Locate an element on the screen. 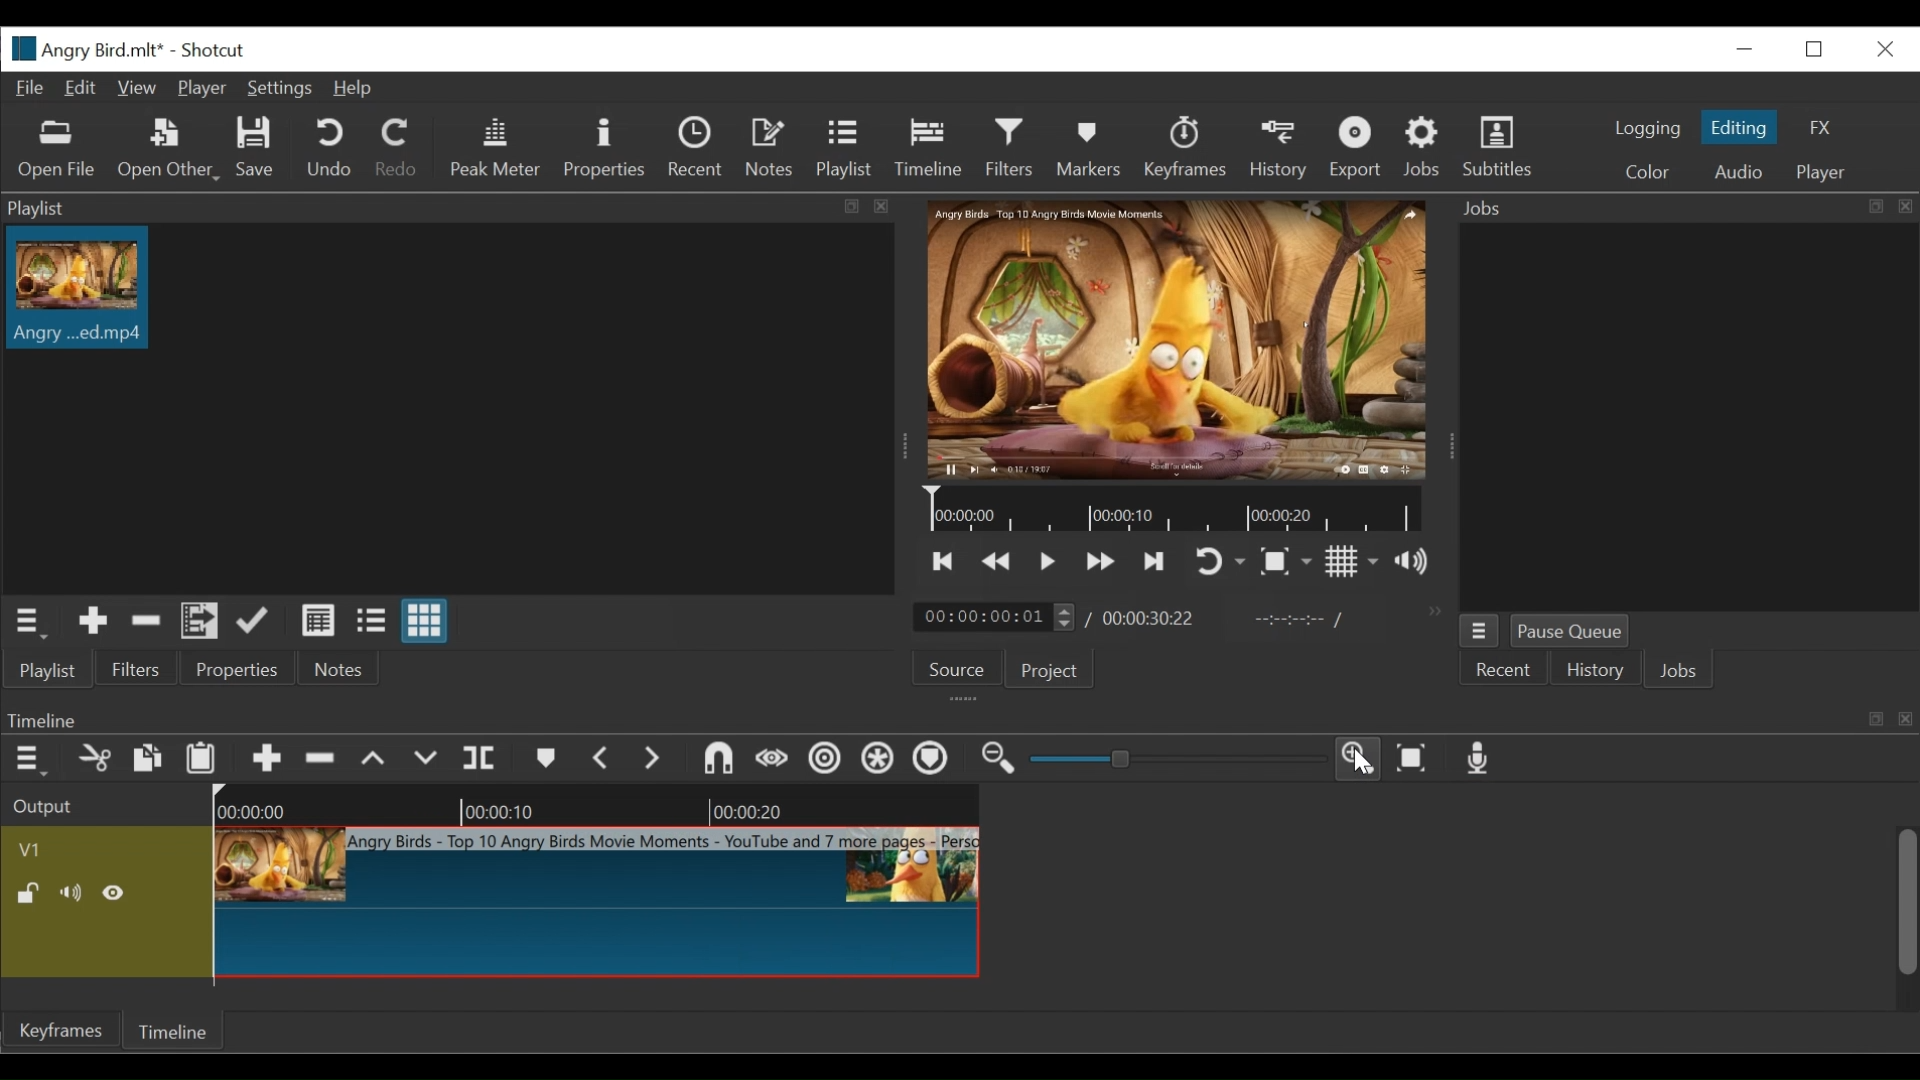 This screenshot has height=1080, width=1920. Clip  is located at coordinates (86, 293).